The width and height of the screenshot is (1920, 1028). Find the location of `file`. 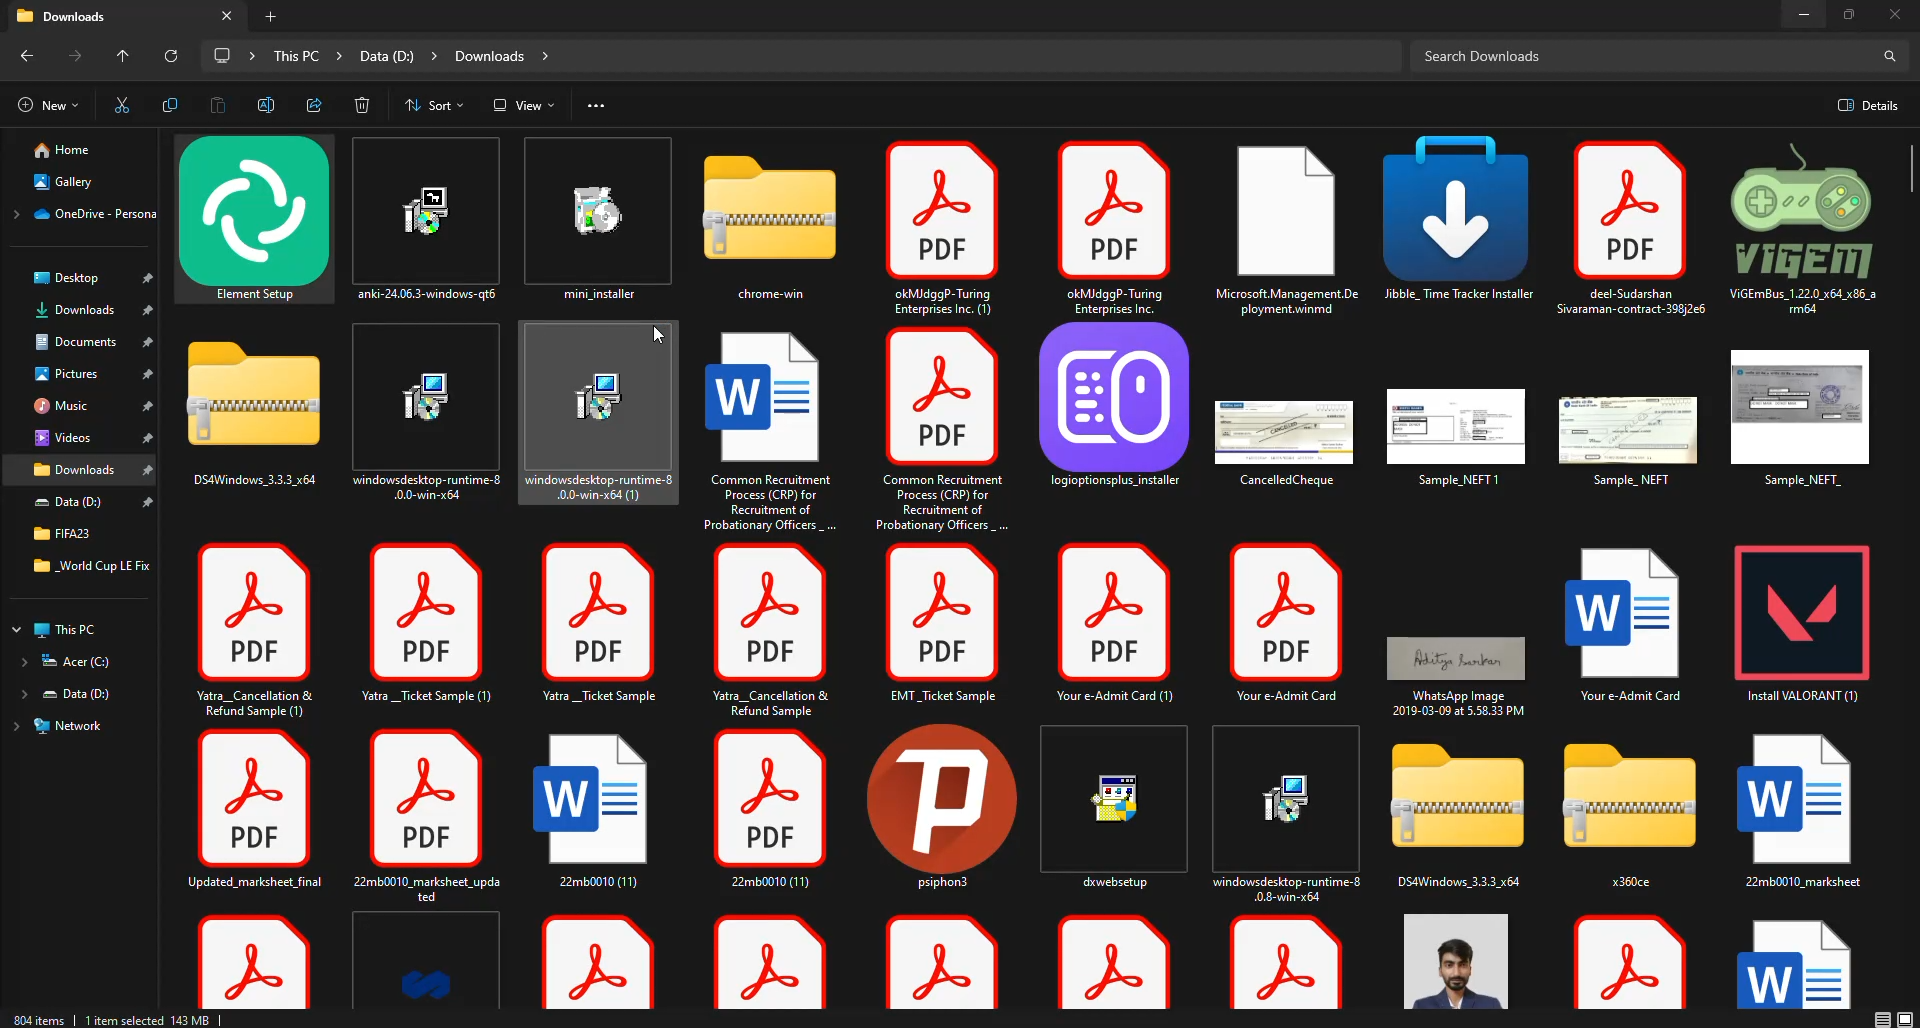

file is located at coordinates (1458, 662).